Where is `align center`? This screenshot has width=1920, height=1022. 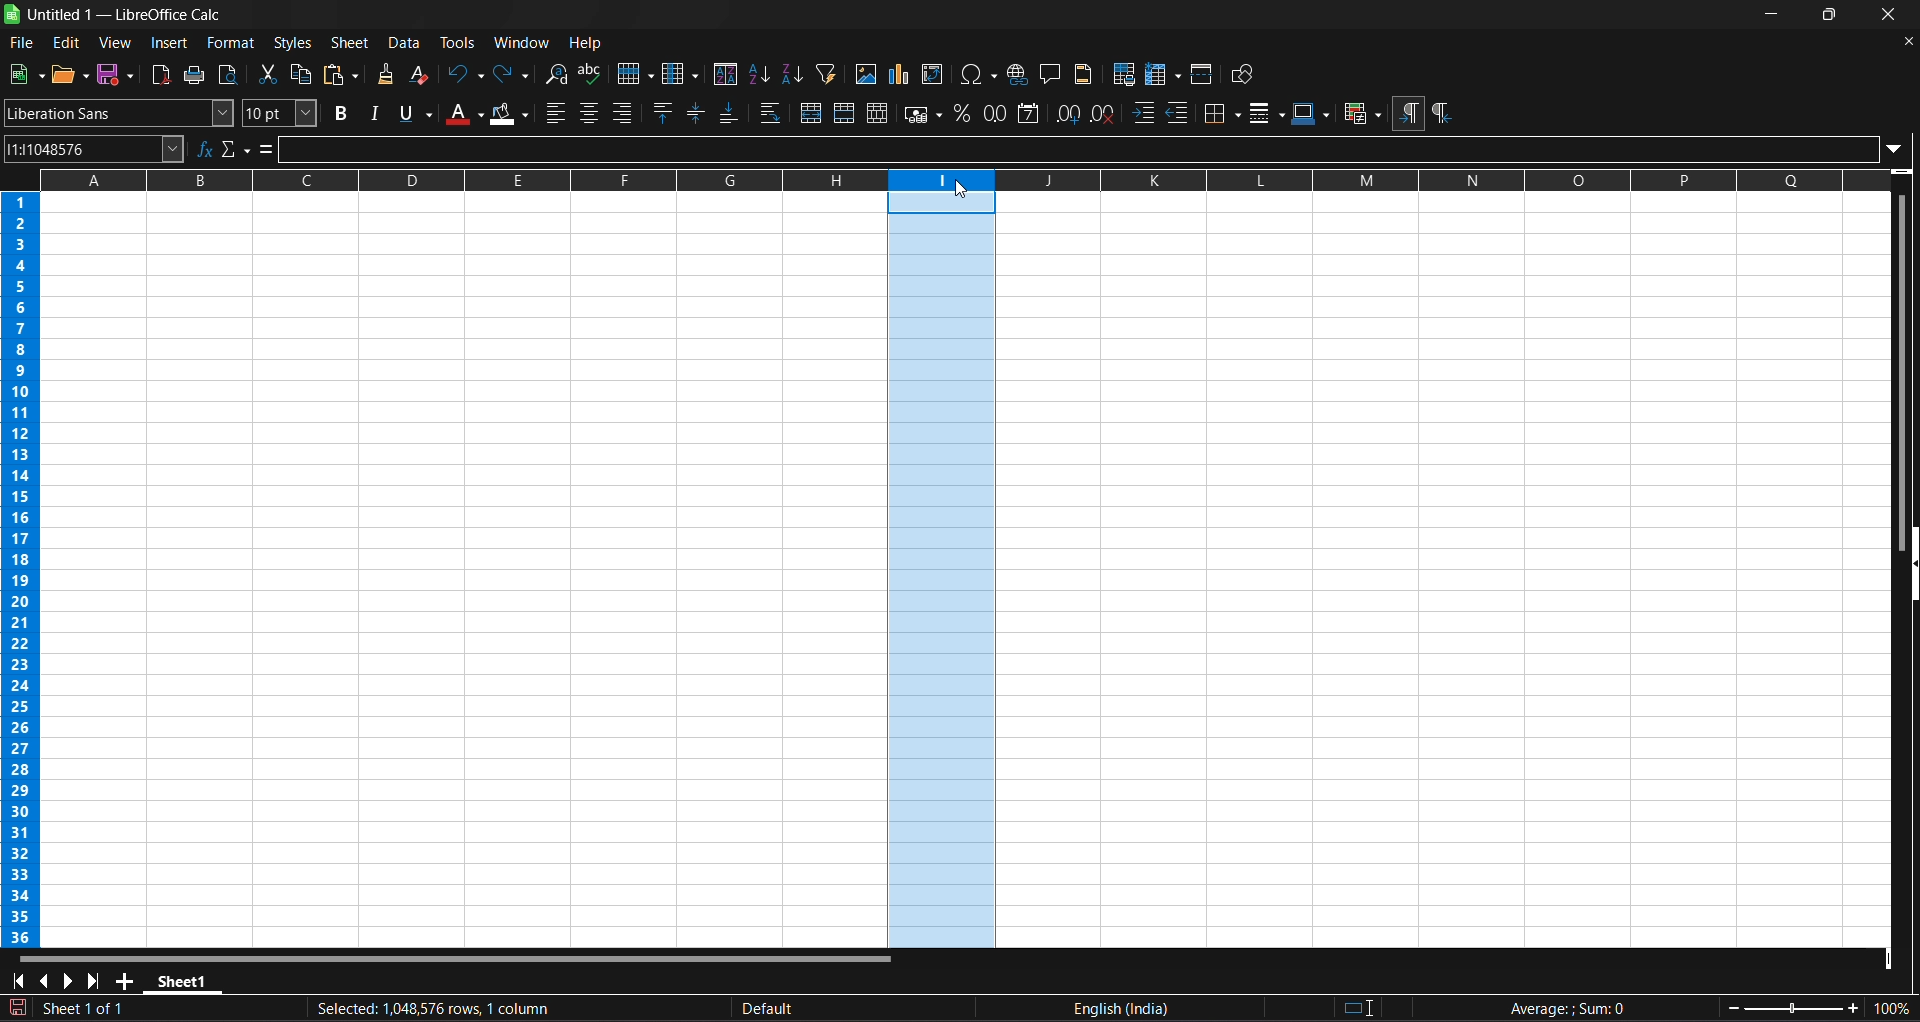 align center is located at coordinates (591, 113).